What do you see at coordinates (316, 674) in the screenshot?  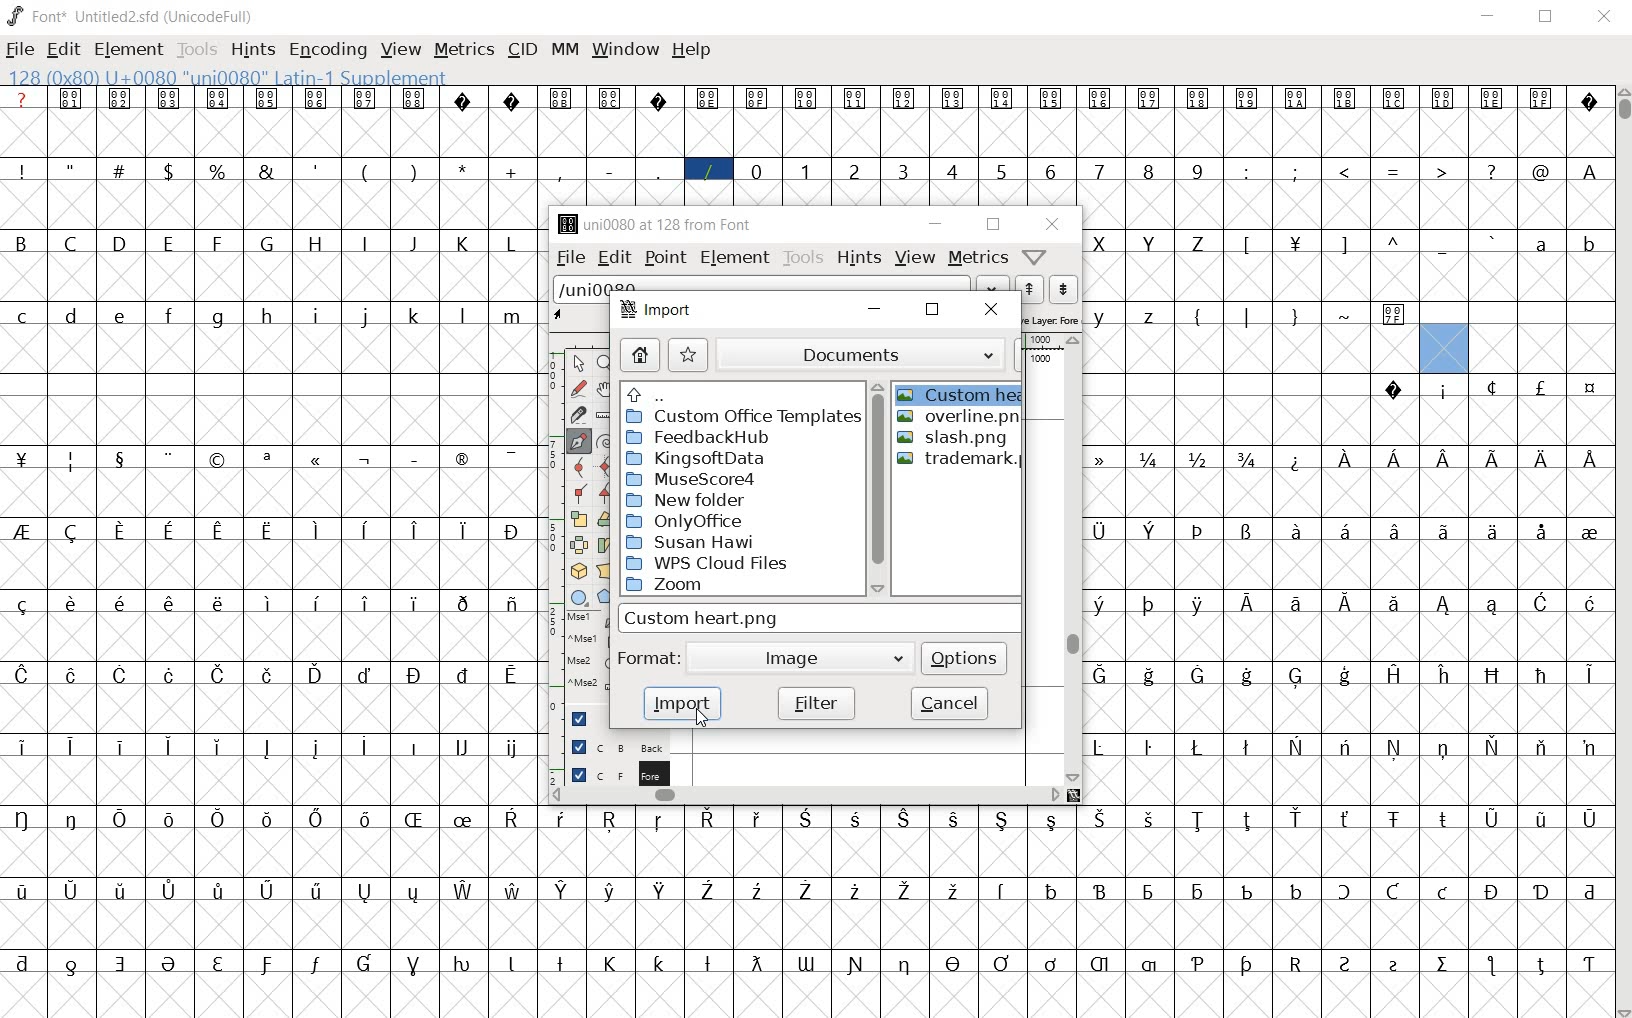 I see `glyph` at bounding box center [316, 674].